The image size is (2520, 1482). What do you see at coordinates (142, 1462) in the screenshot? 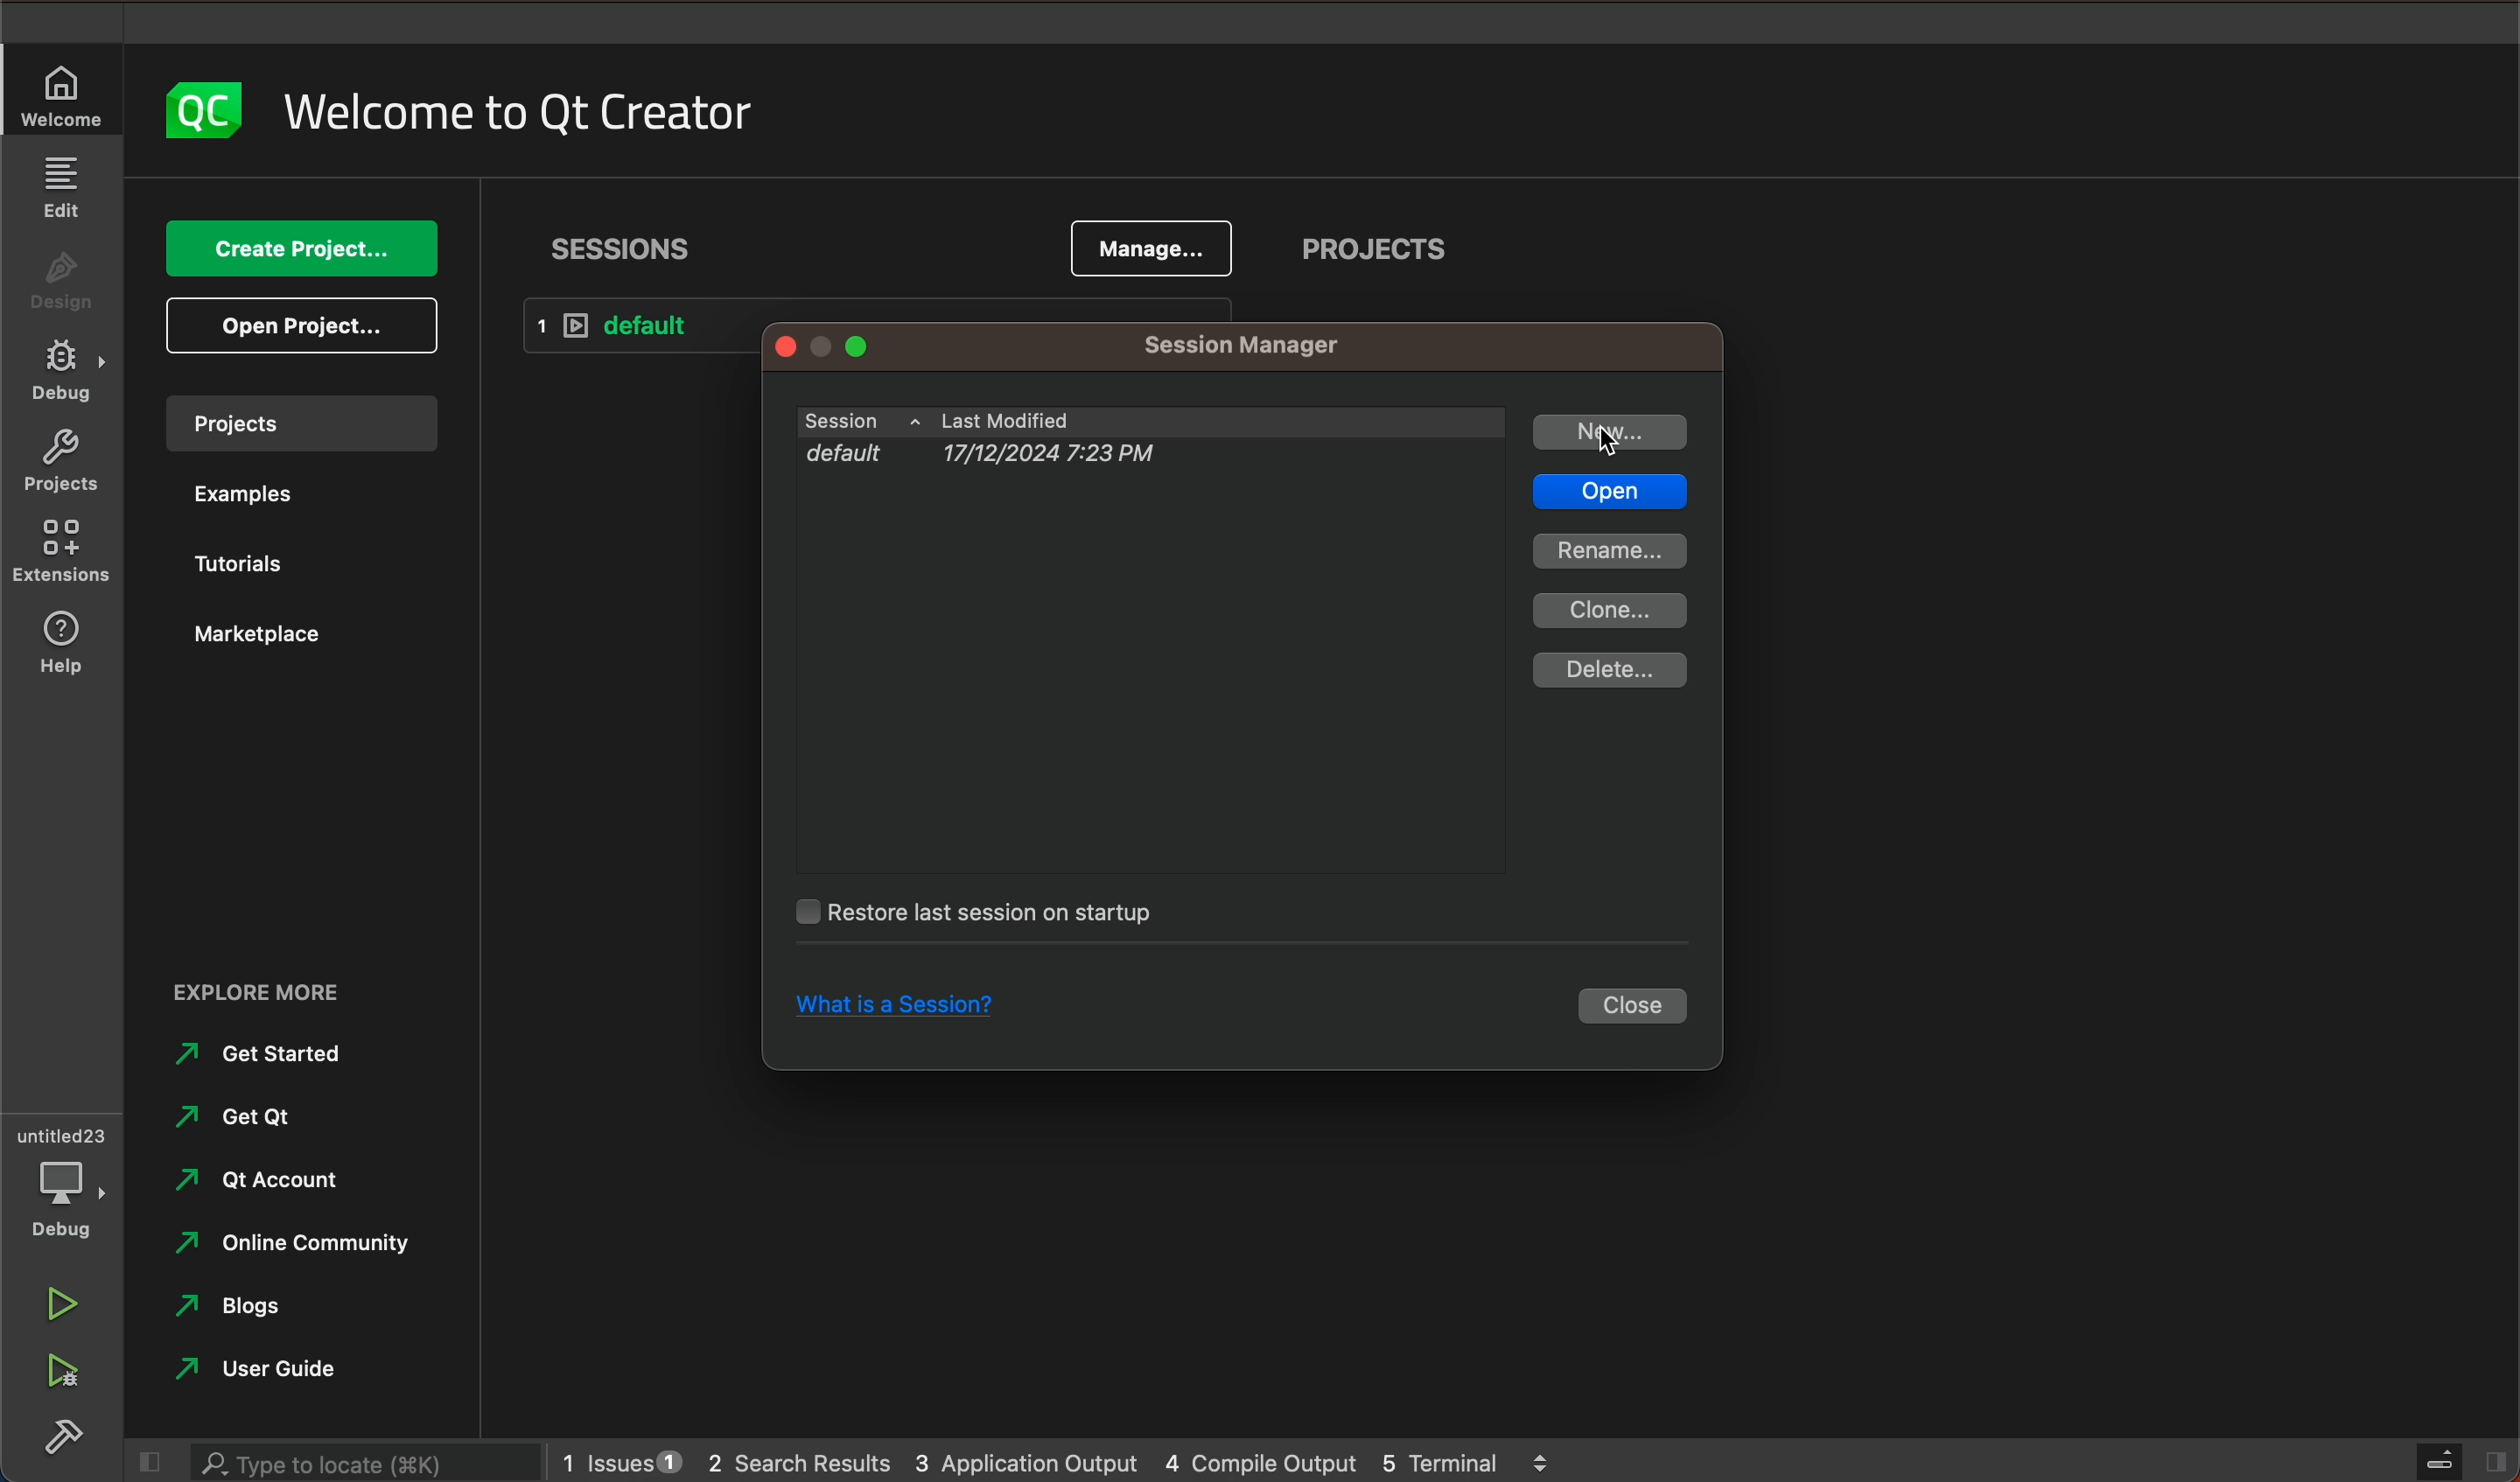
I see `close slide bar` at bounding box center [142, 1462].